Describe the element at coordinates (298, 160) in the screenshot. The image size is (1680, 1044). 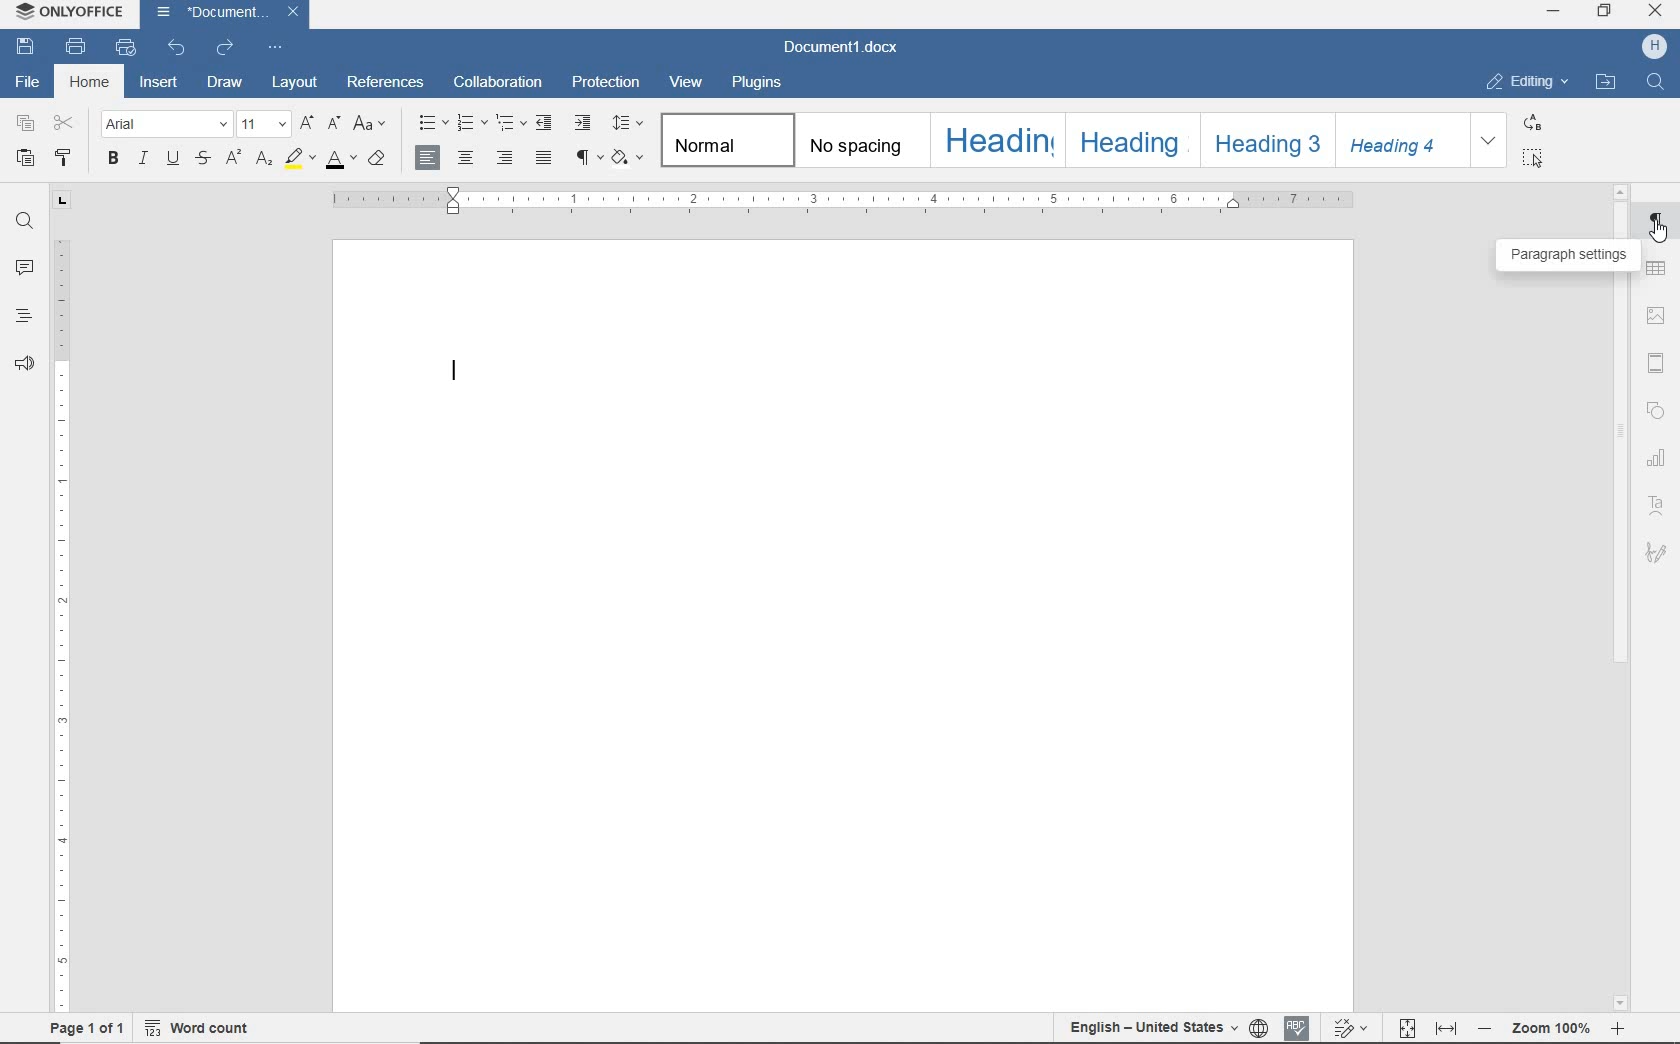
I see `highlight color` at that location.